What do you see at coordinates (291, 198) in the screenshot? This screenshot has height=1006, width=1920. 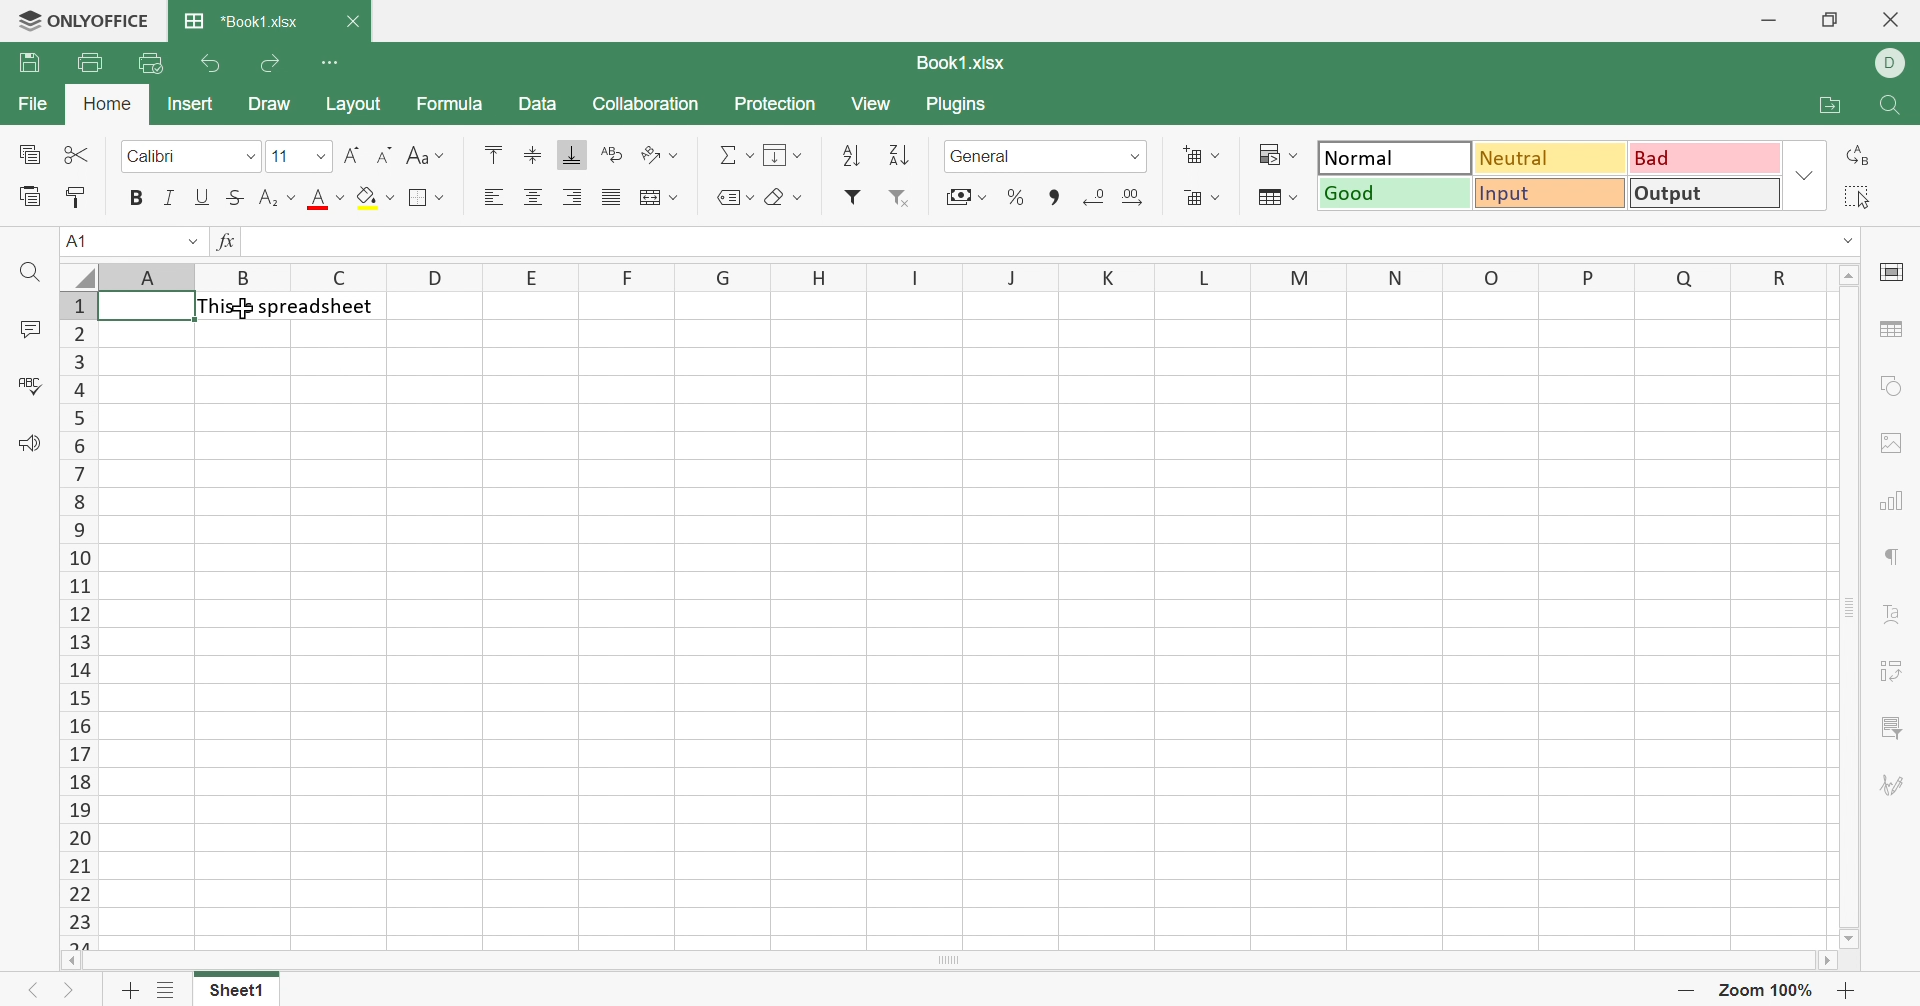 I see `Drop Down` at bounding box center [291, 198].